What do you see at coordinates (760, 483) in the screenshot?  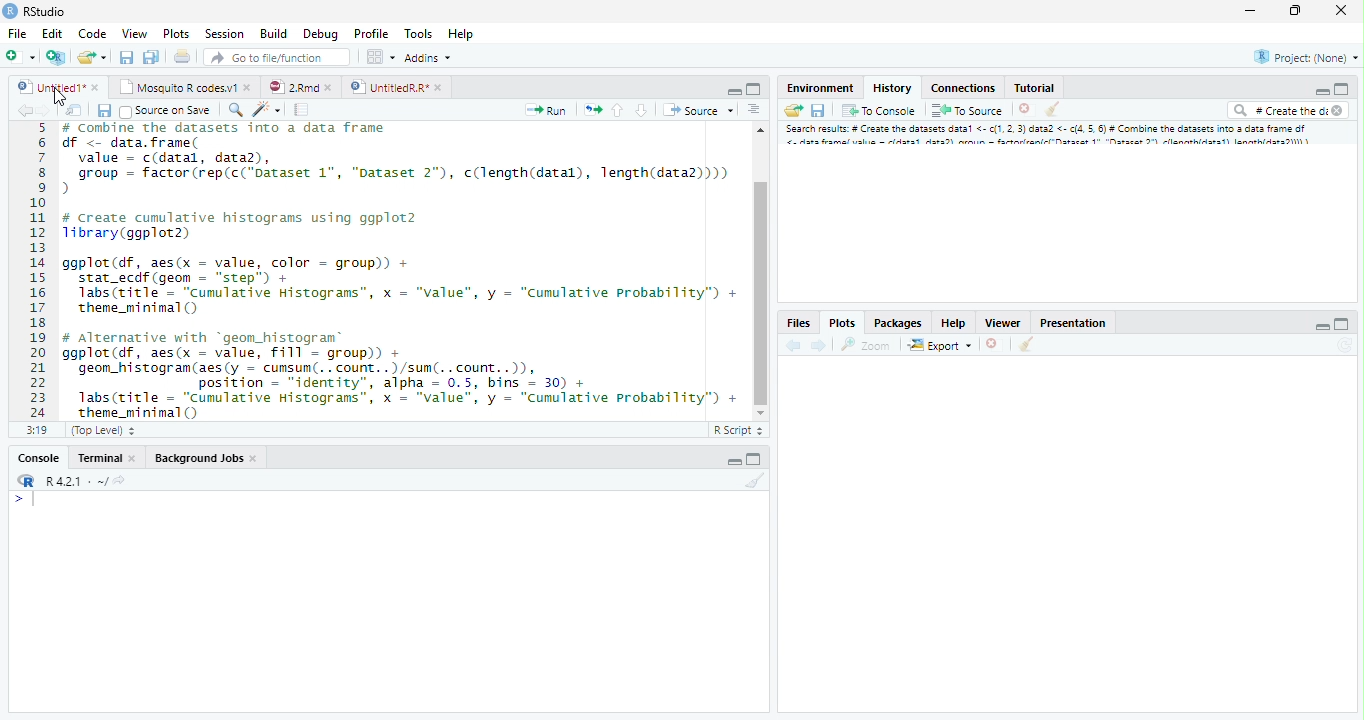 I see `Clear Console` at bounding box center [760, 483].